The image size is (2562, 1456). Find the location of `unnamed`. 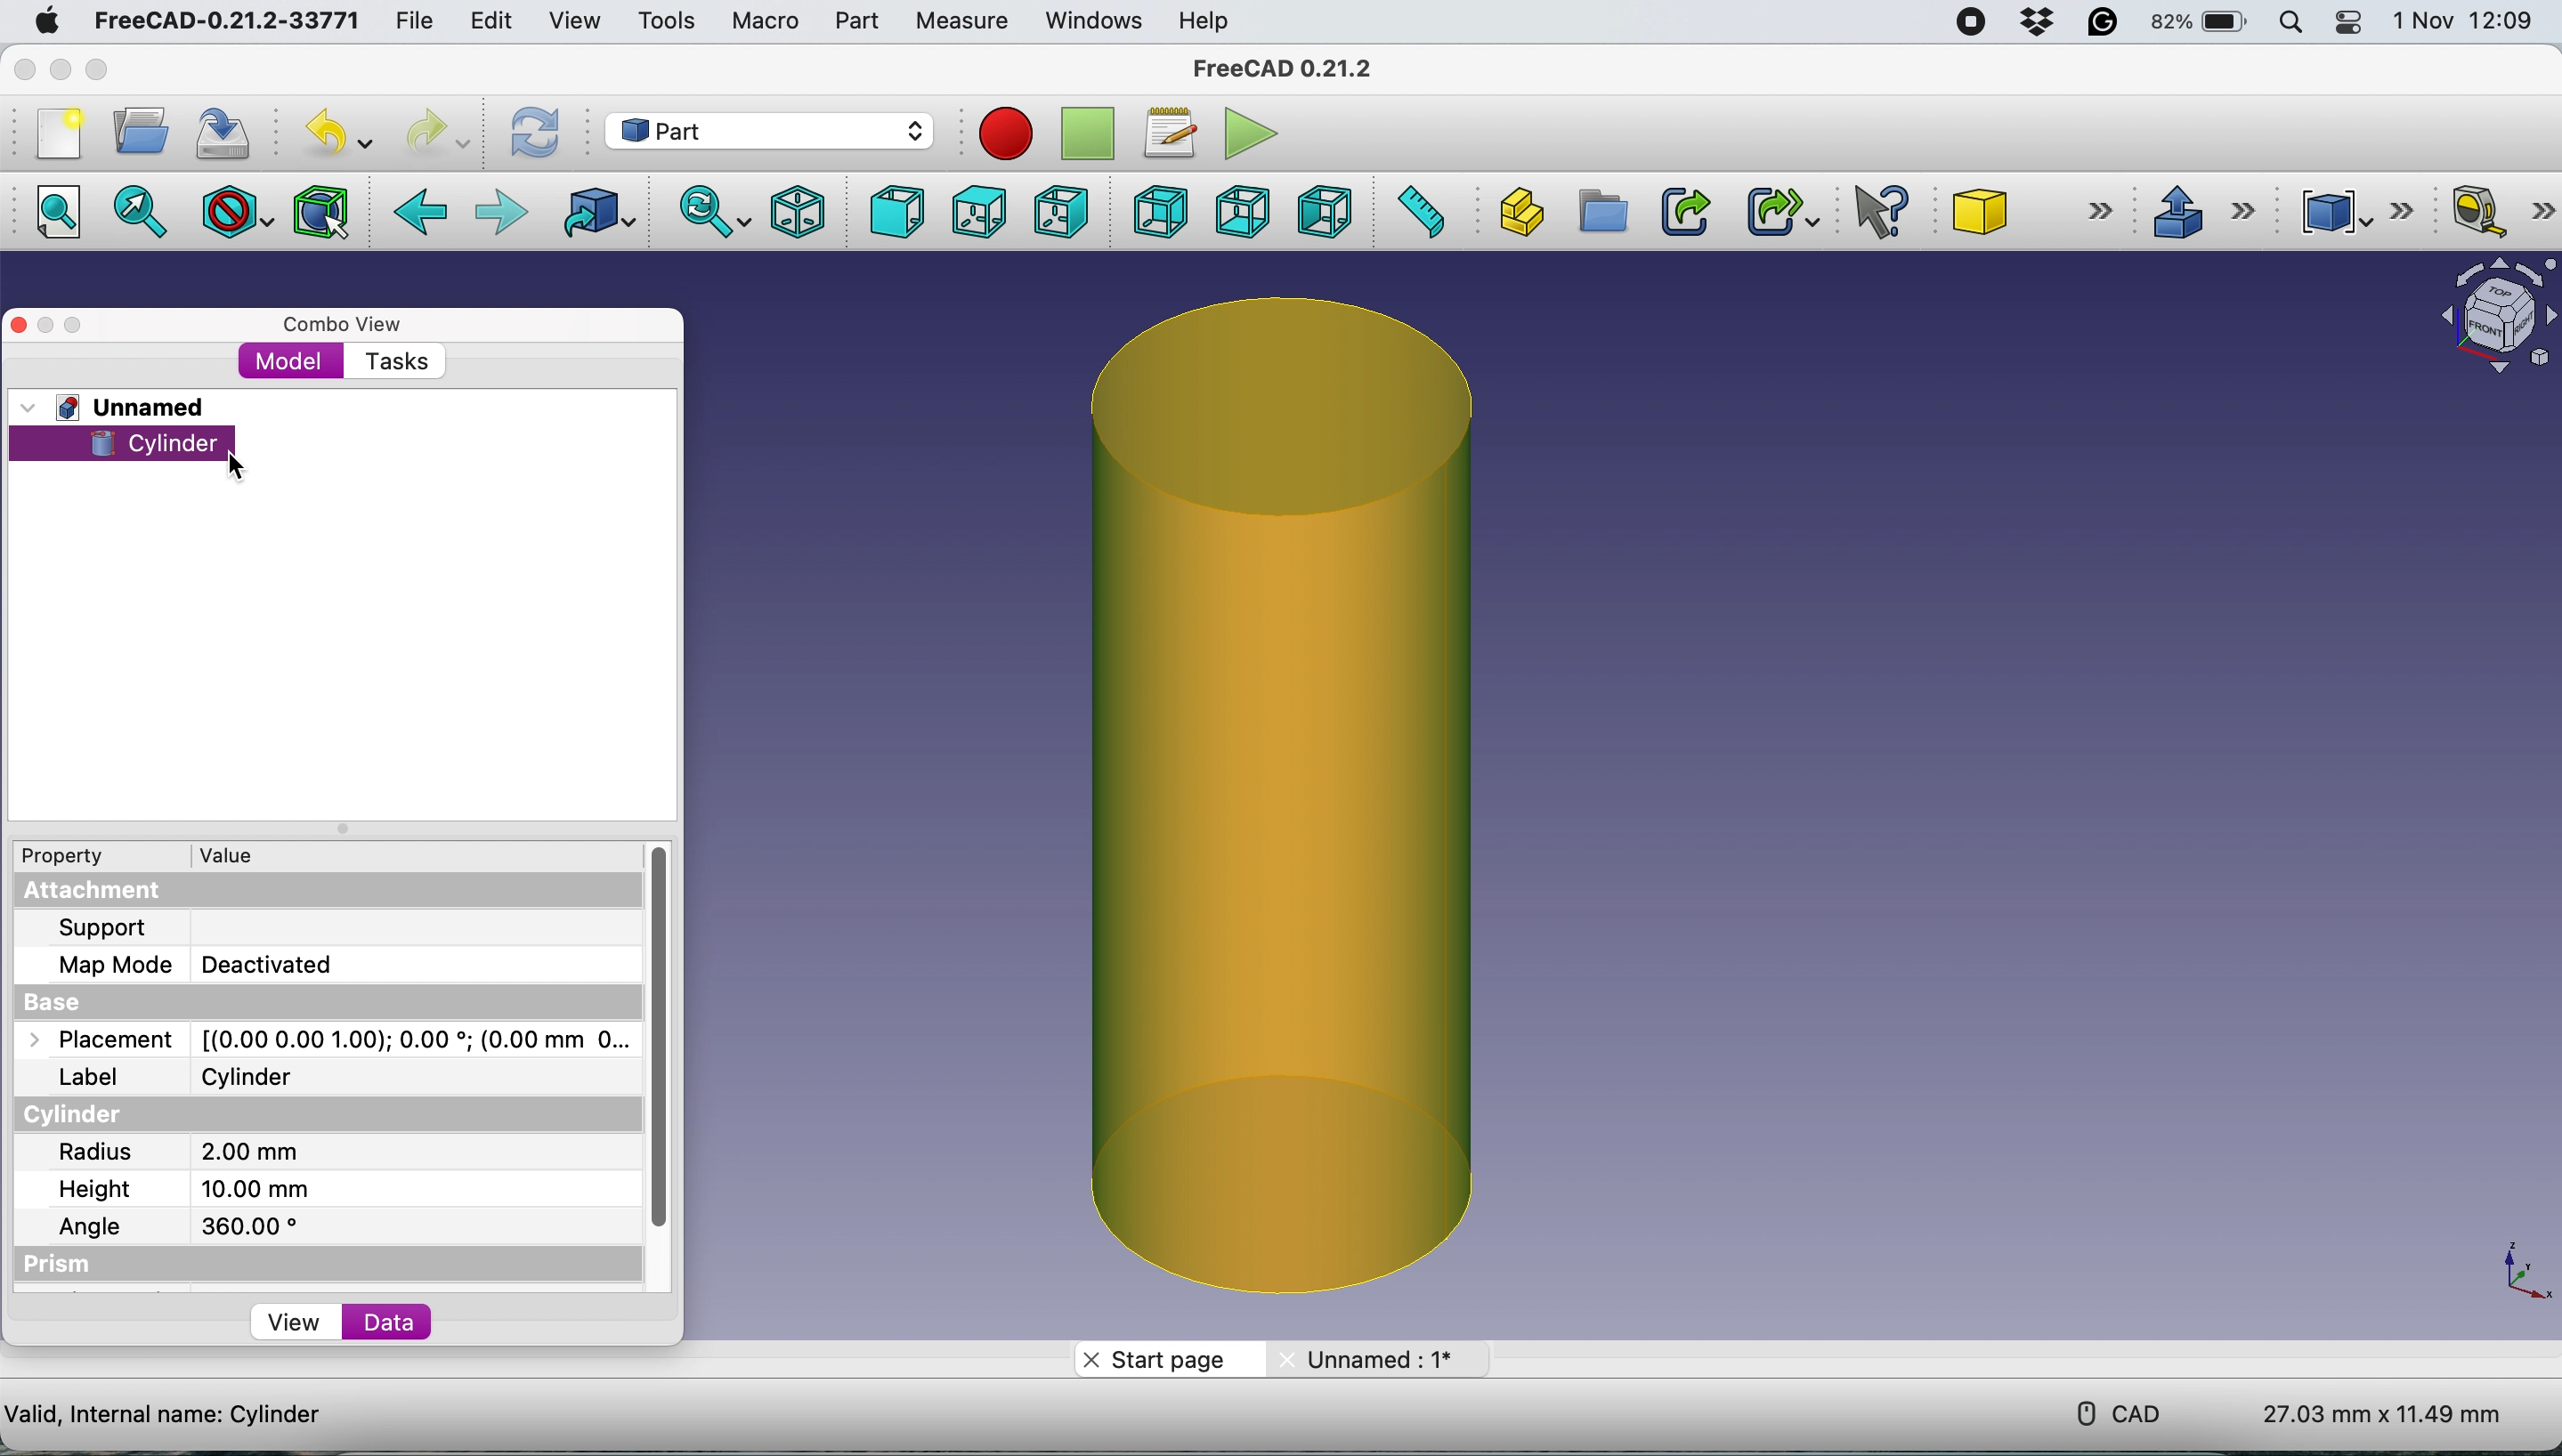

unnamed is located at coordinates (138, 408).